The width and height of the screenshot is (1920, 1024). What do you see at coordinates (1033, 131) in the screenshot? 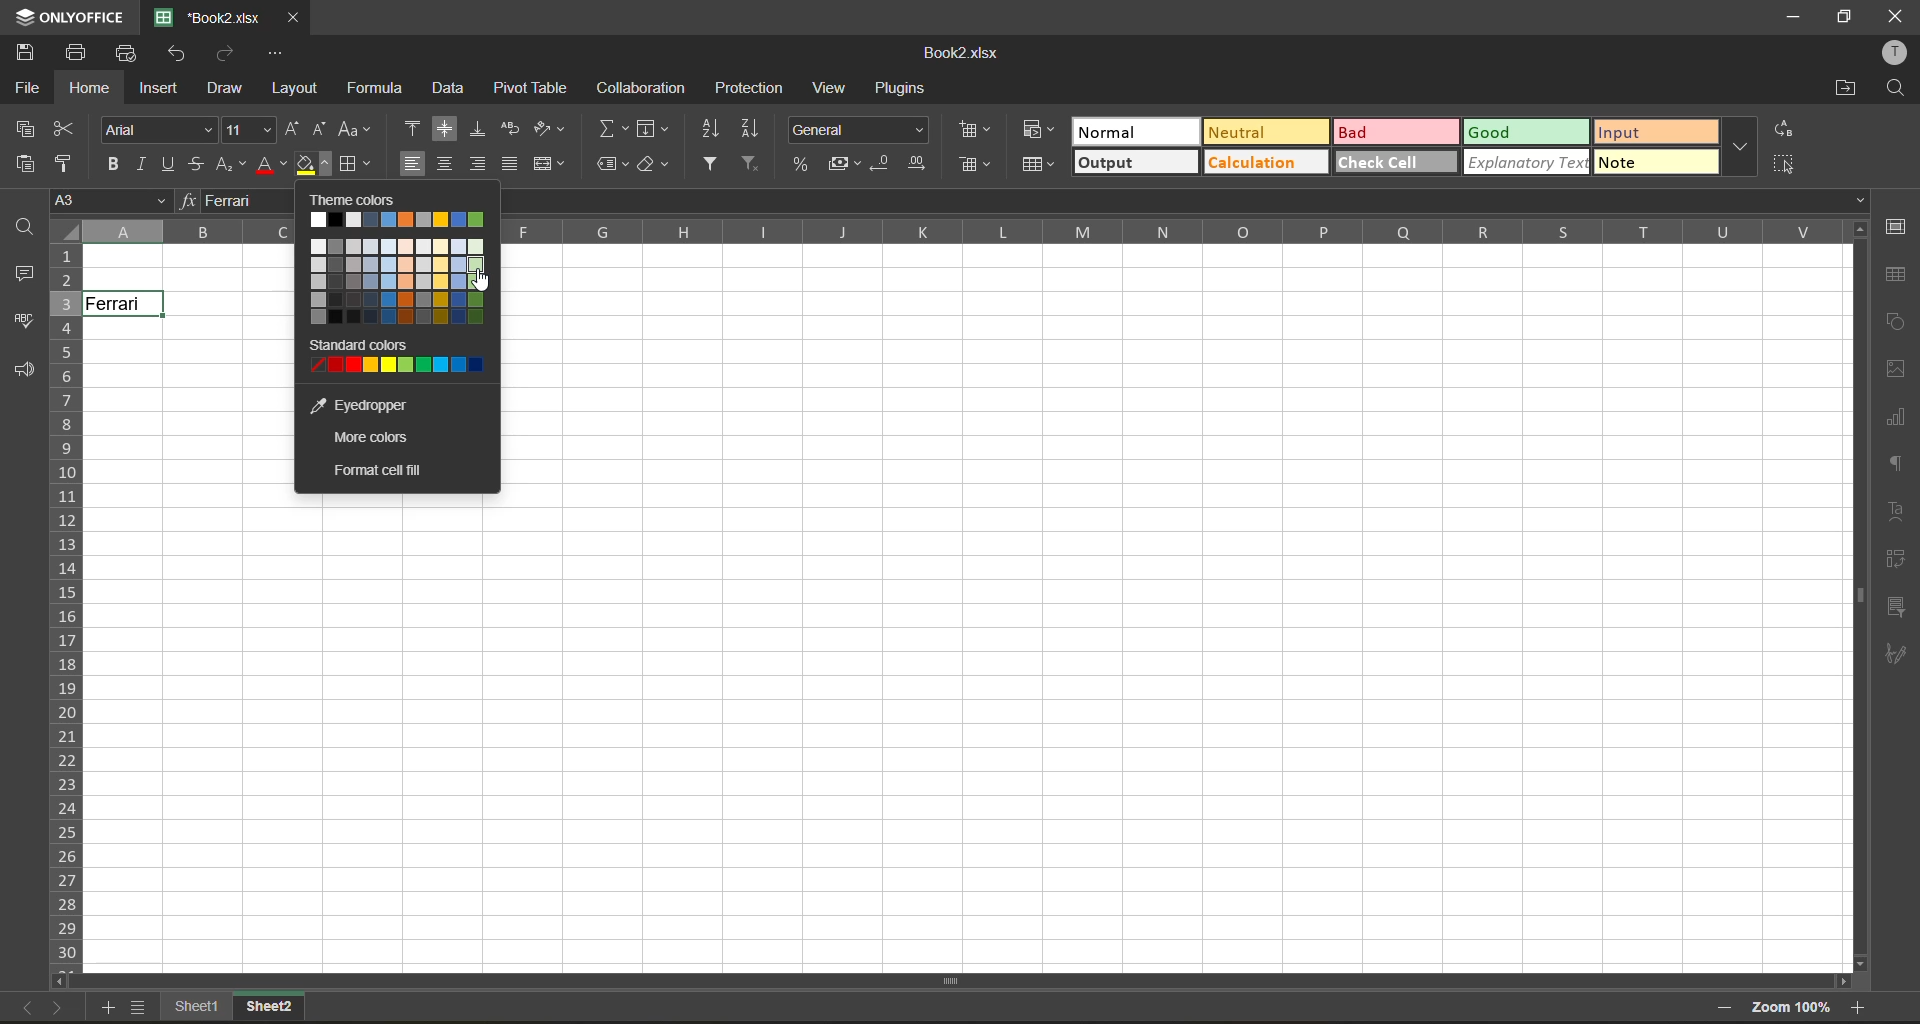
I see `conditional formatting` at bounding box center [1033, 131].